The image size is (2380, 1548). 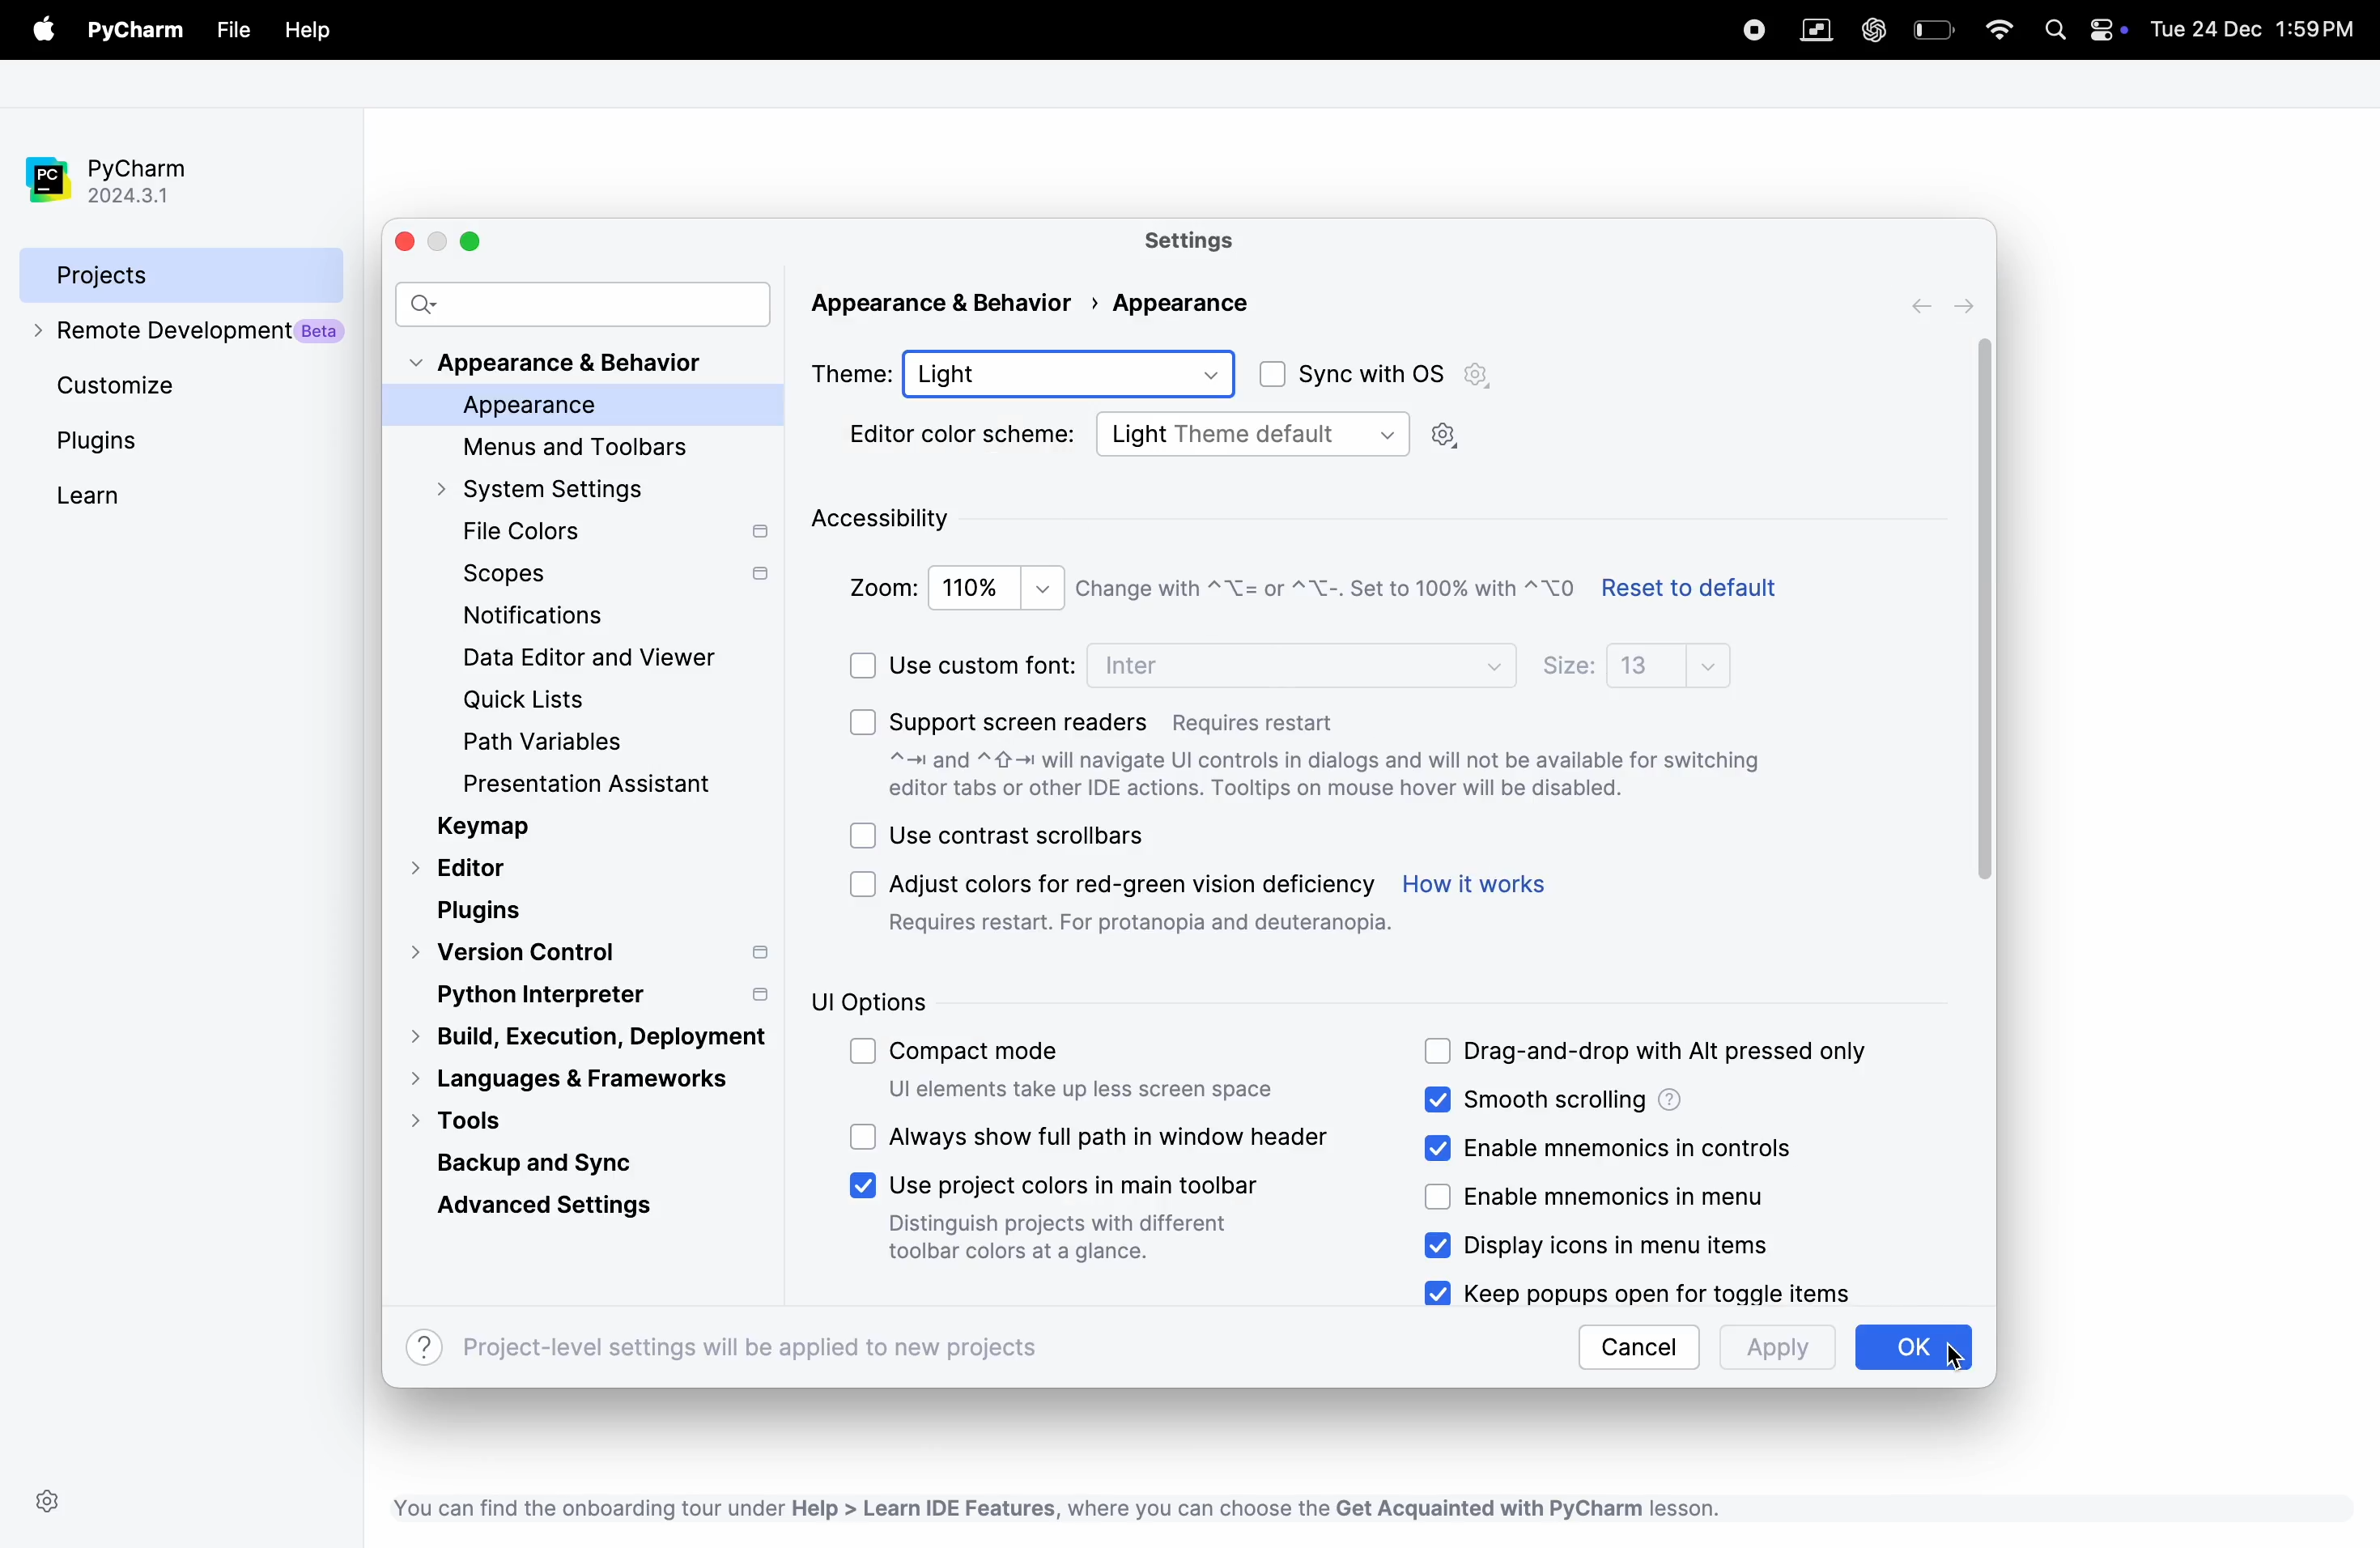 I want to click on projects, so click(x=154, y=275).